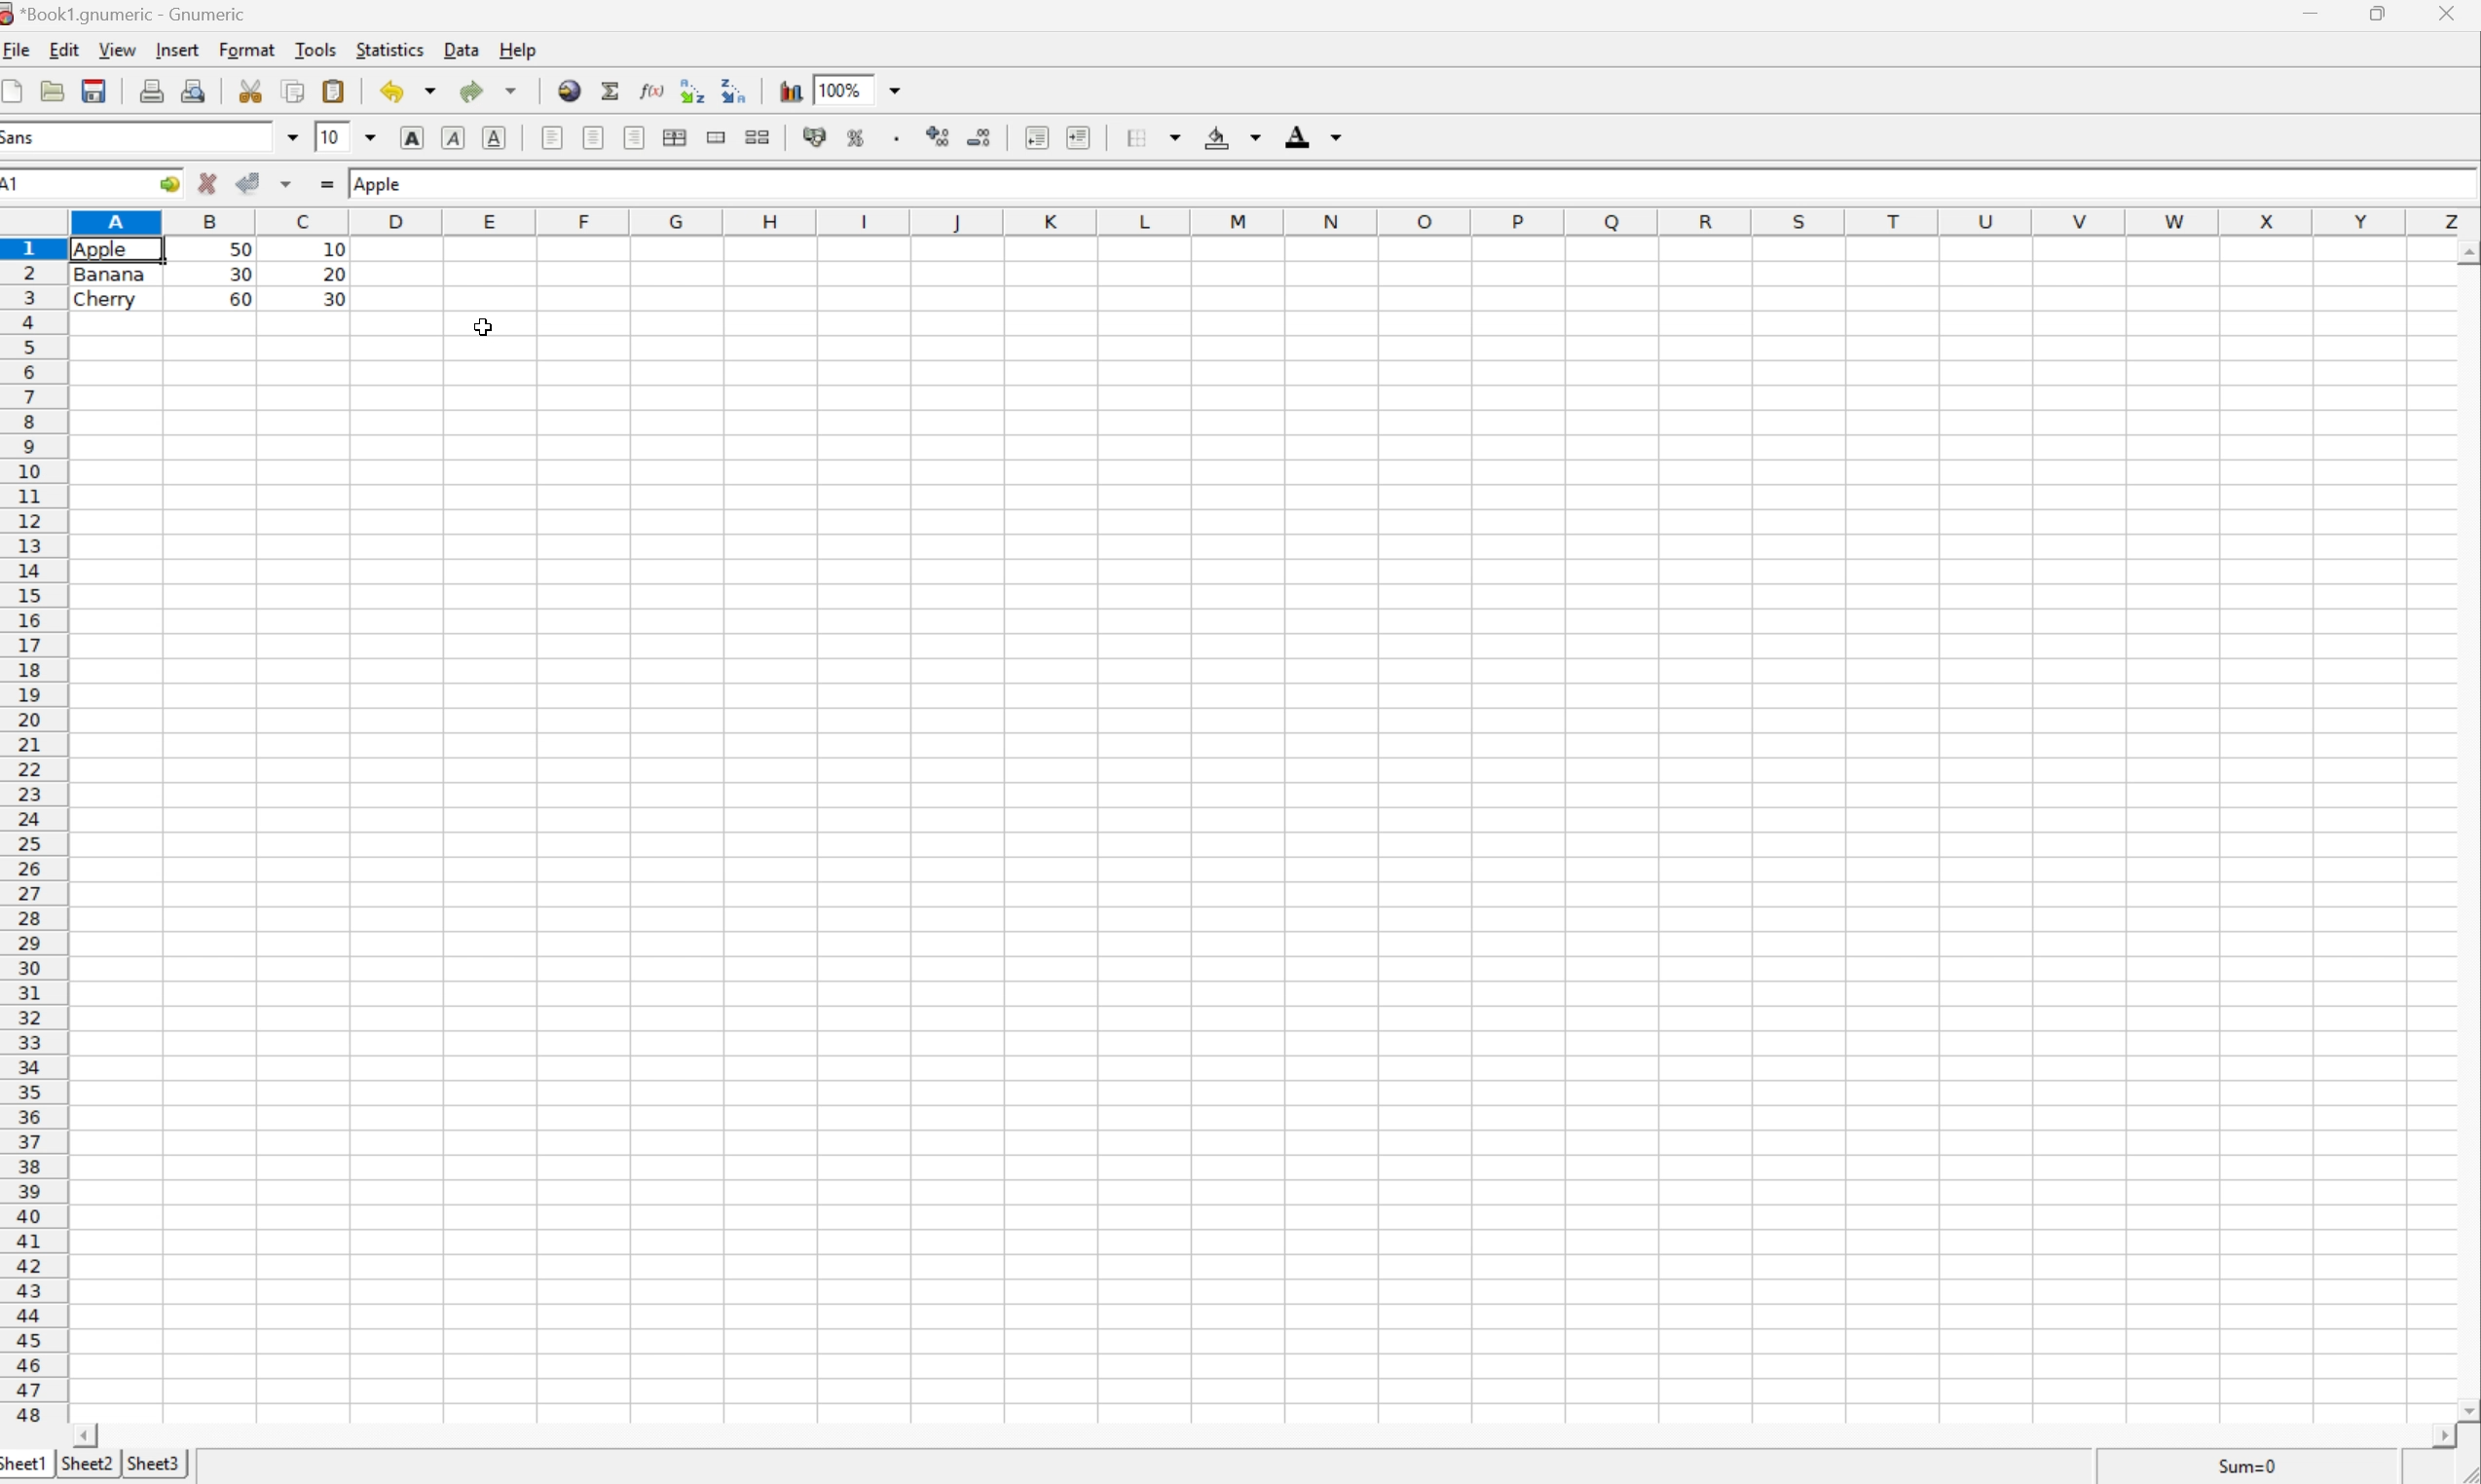  I want to click on save in current workbook, so click(95, 89).